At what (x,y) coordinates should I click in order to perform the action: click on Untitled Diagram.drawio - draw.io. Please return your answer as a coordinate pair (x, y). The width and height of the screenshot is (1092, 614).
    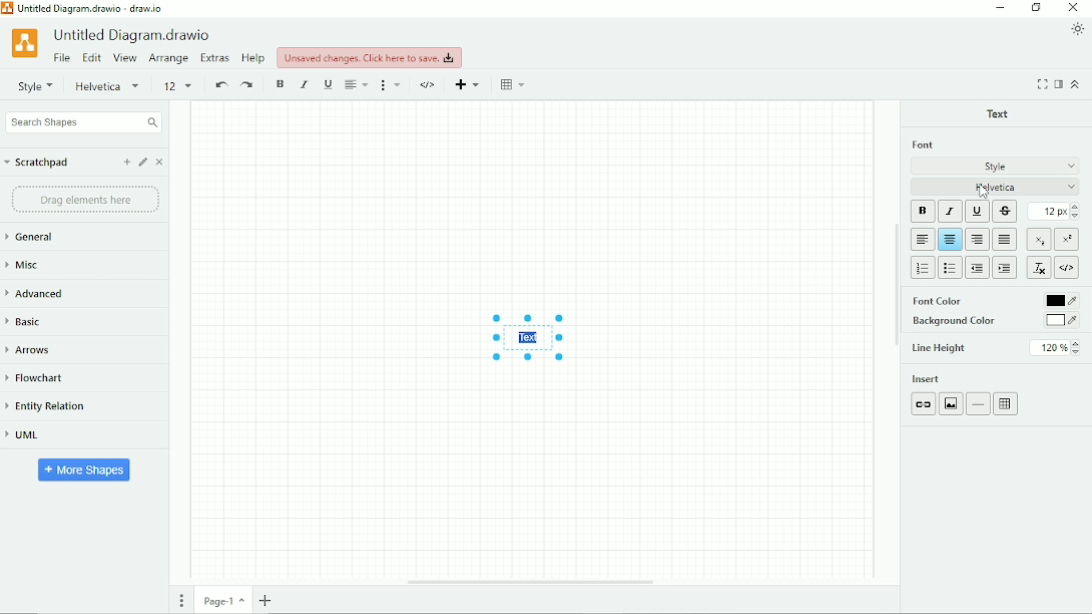
    Looking at the image, I should click on (90, 9).